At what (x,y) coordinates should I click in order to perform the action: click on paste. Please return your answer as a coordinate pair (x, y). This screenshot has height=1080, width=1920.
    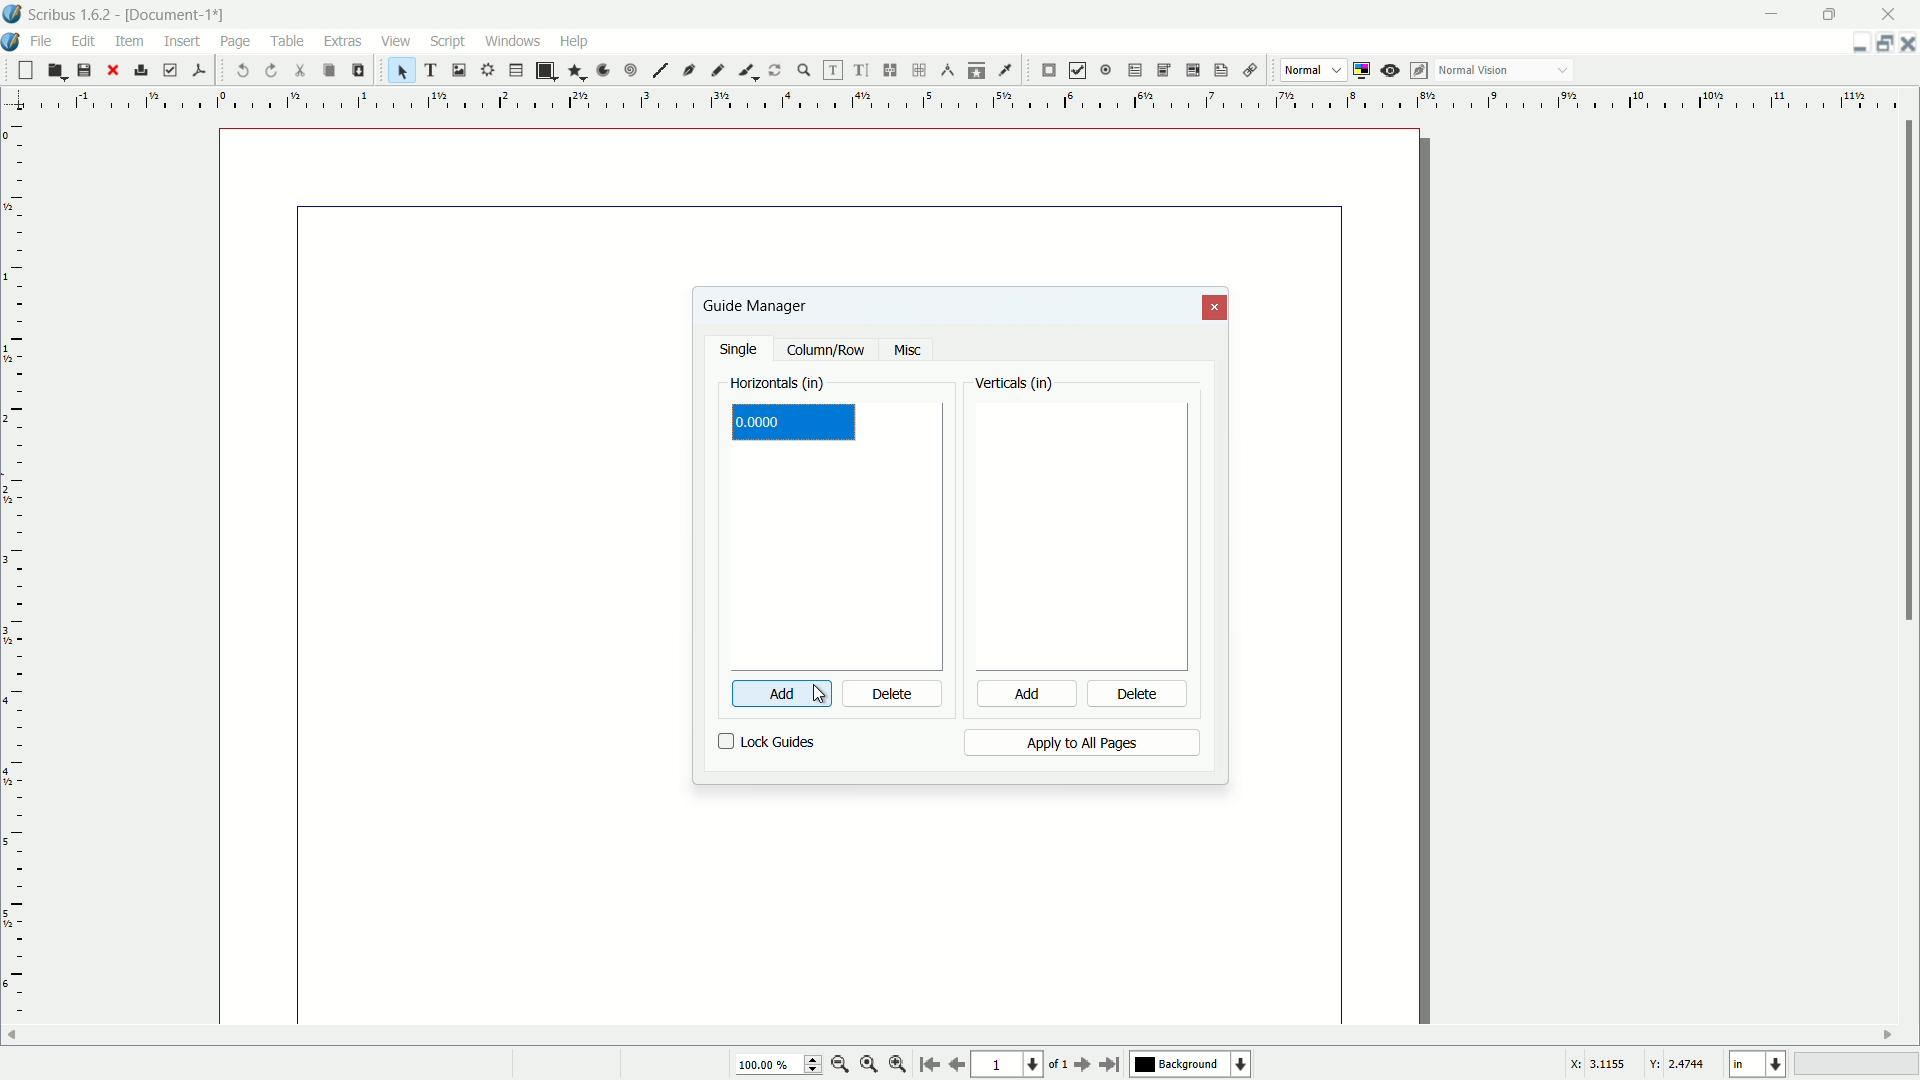
    Looking at the image, I should click on (357, 70).